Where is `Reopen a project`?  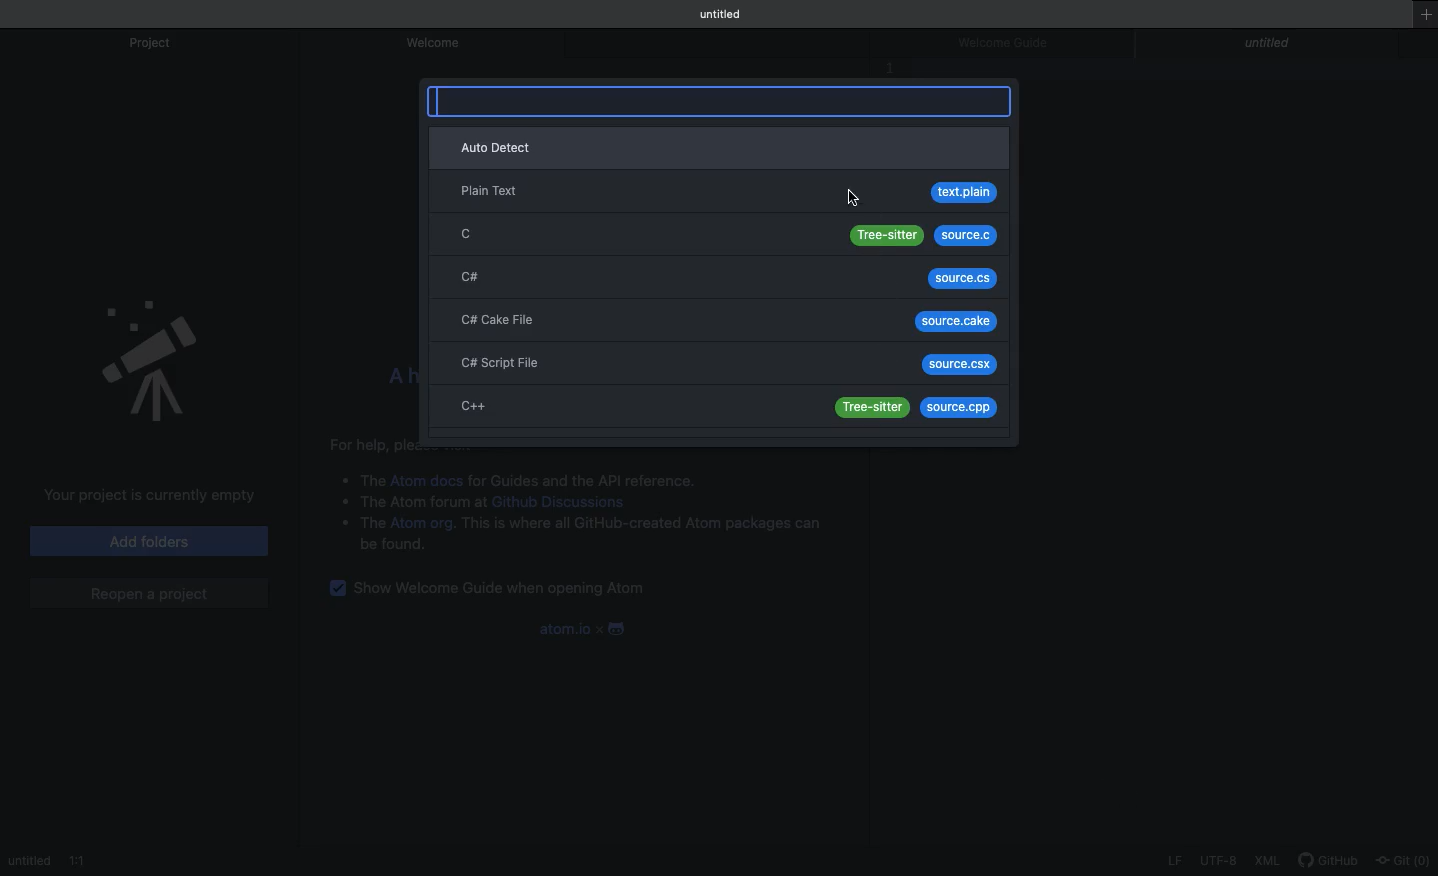
Reopen a project is located at coordinates (152, 592).